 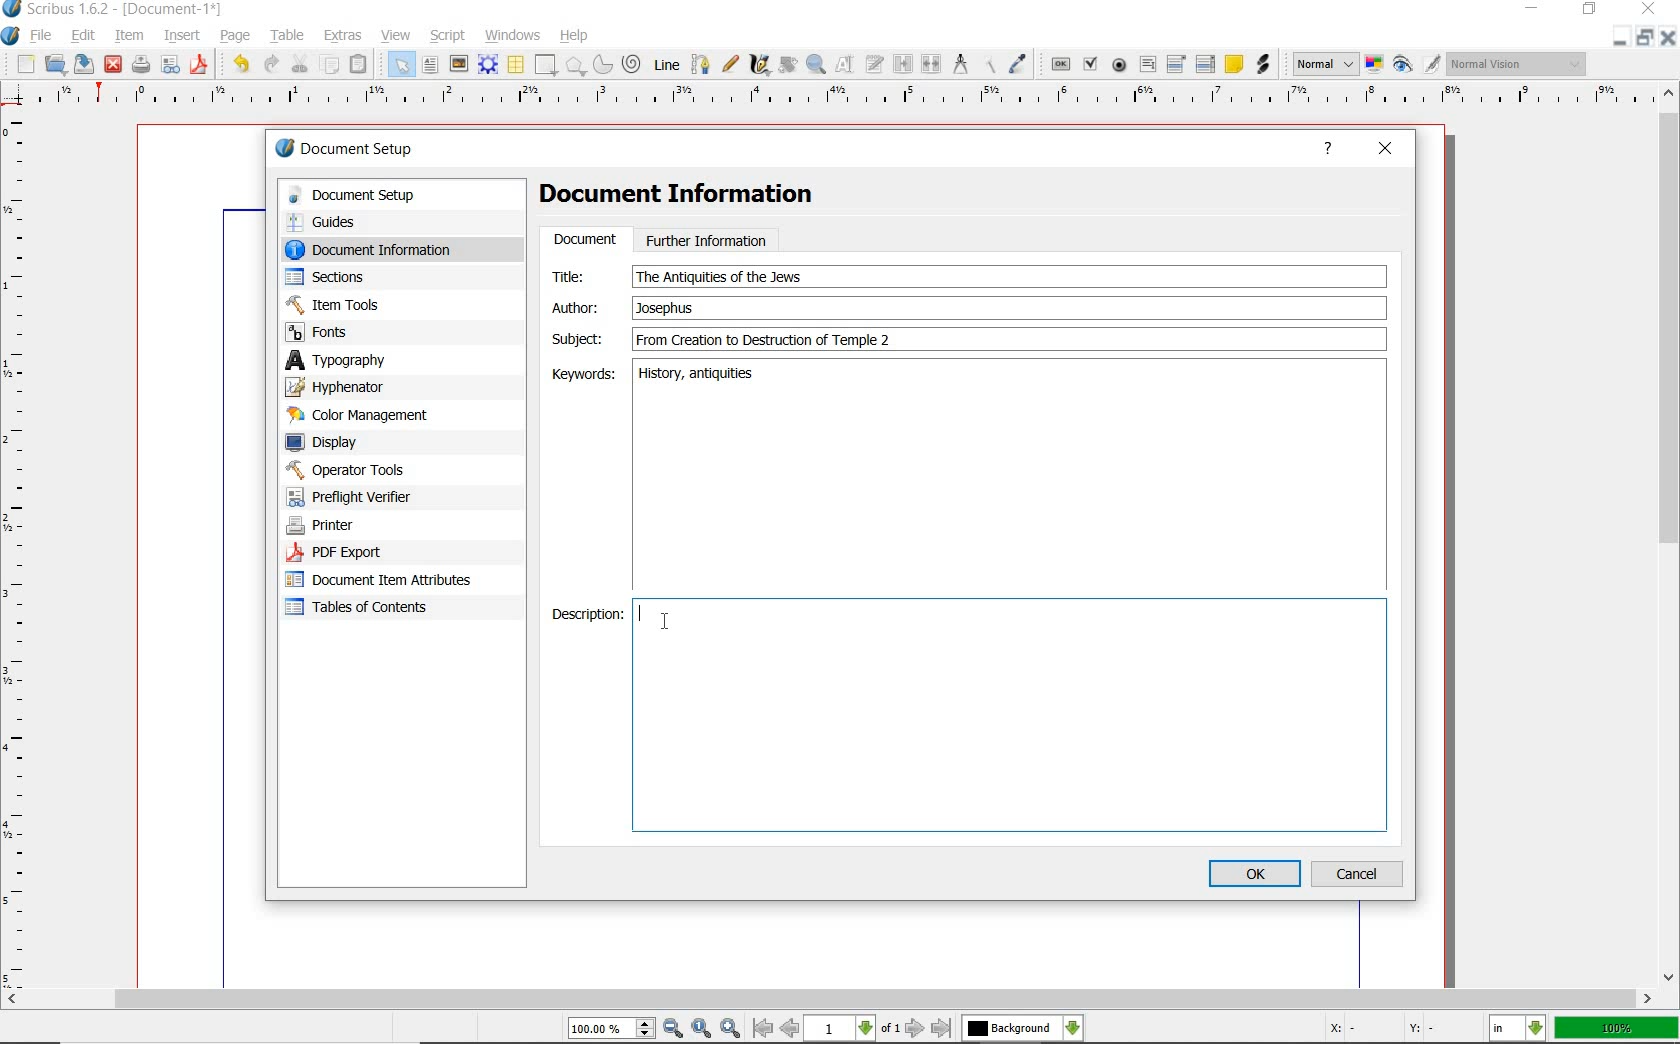 What do you see at coordinates (1518, 63) in the screenshot?
I see `visual appearance of the display` at bounding box center [1518, 63].